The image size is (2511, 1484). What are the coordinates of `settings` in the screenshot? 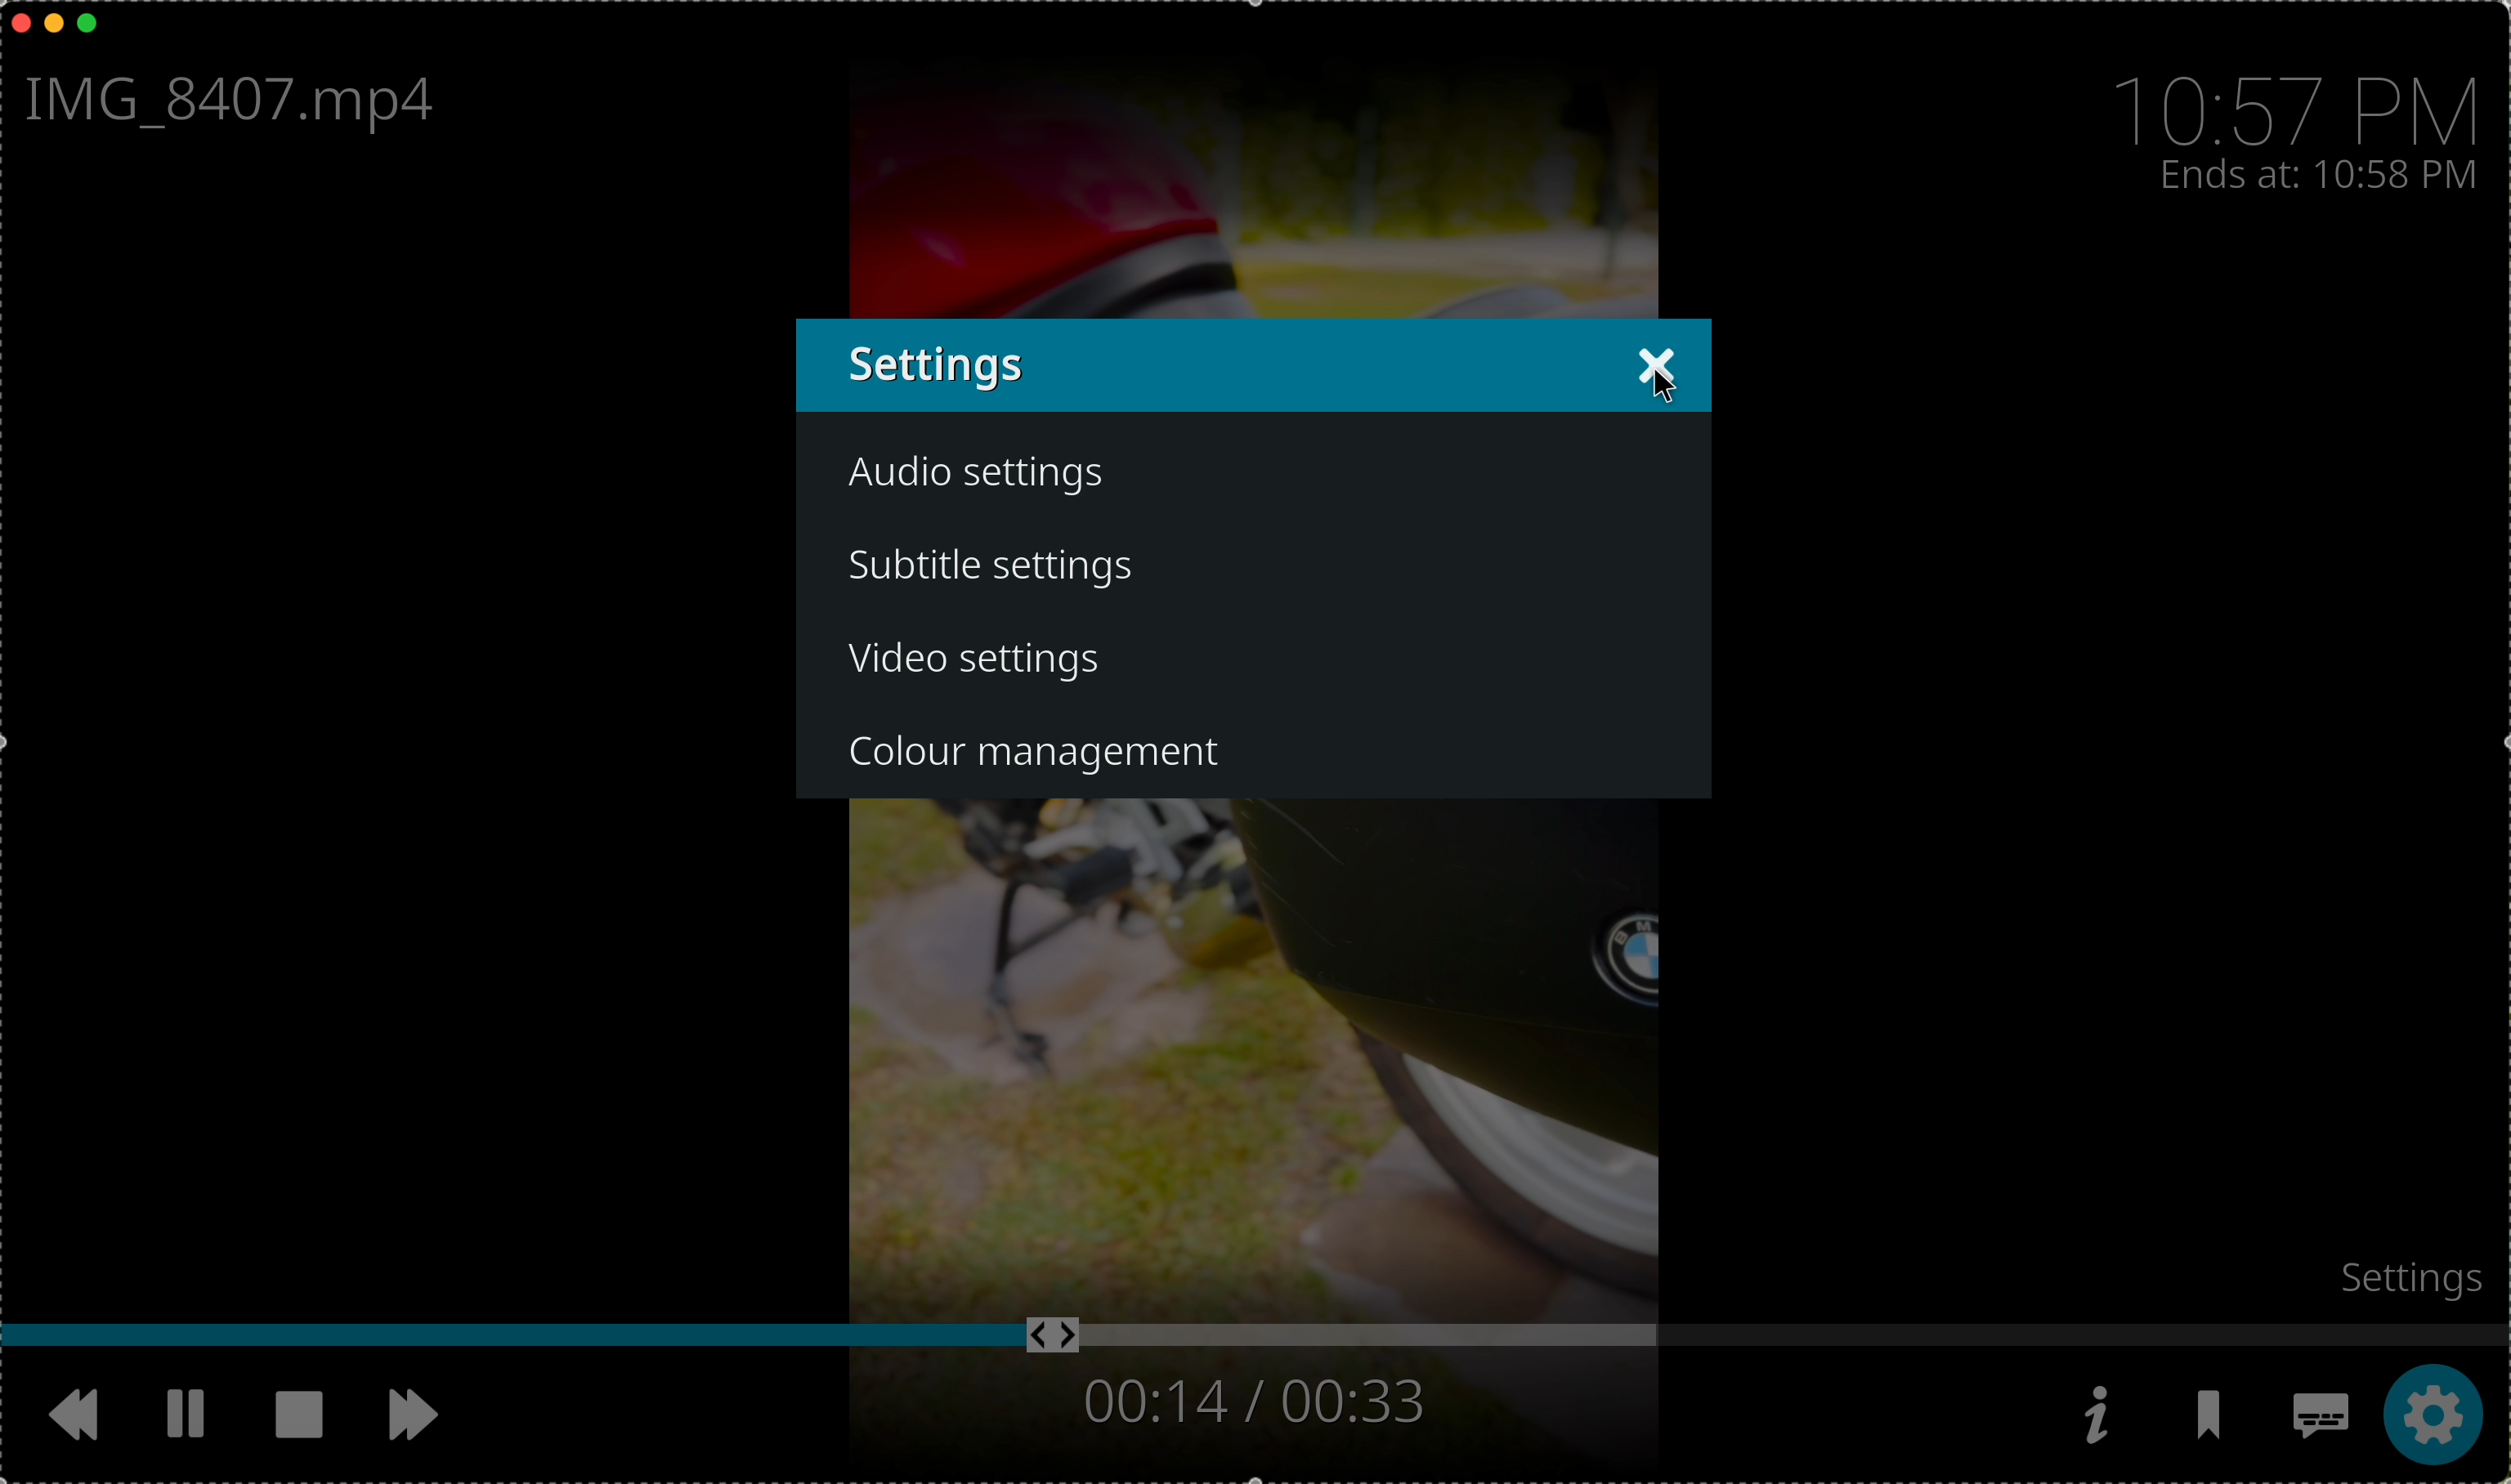 It's located at (2414, 1276).